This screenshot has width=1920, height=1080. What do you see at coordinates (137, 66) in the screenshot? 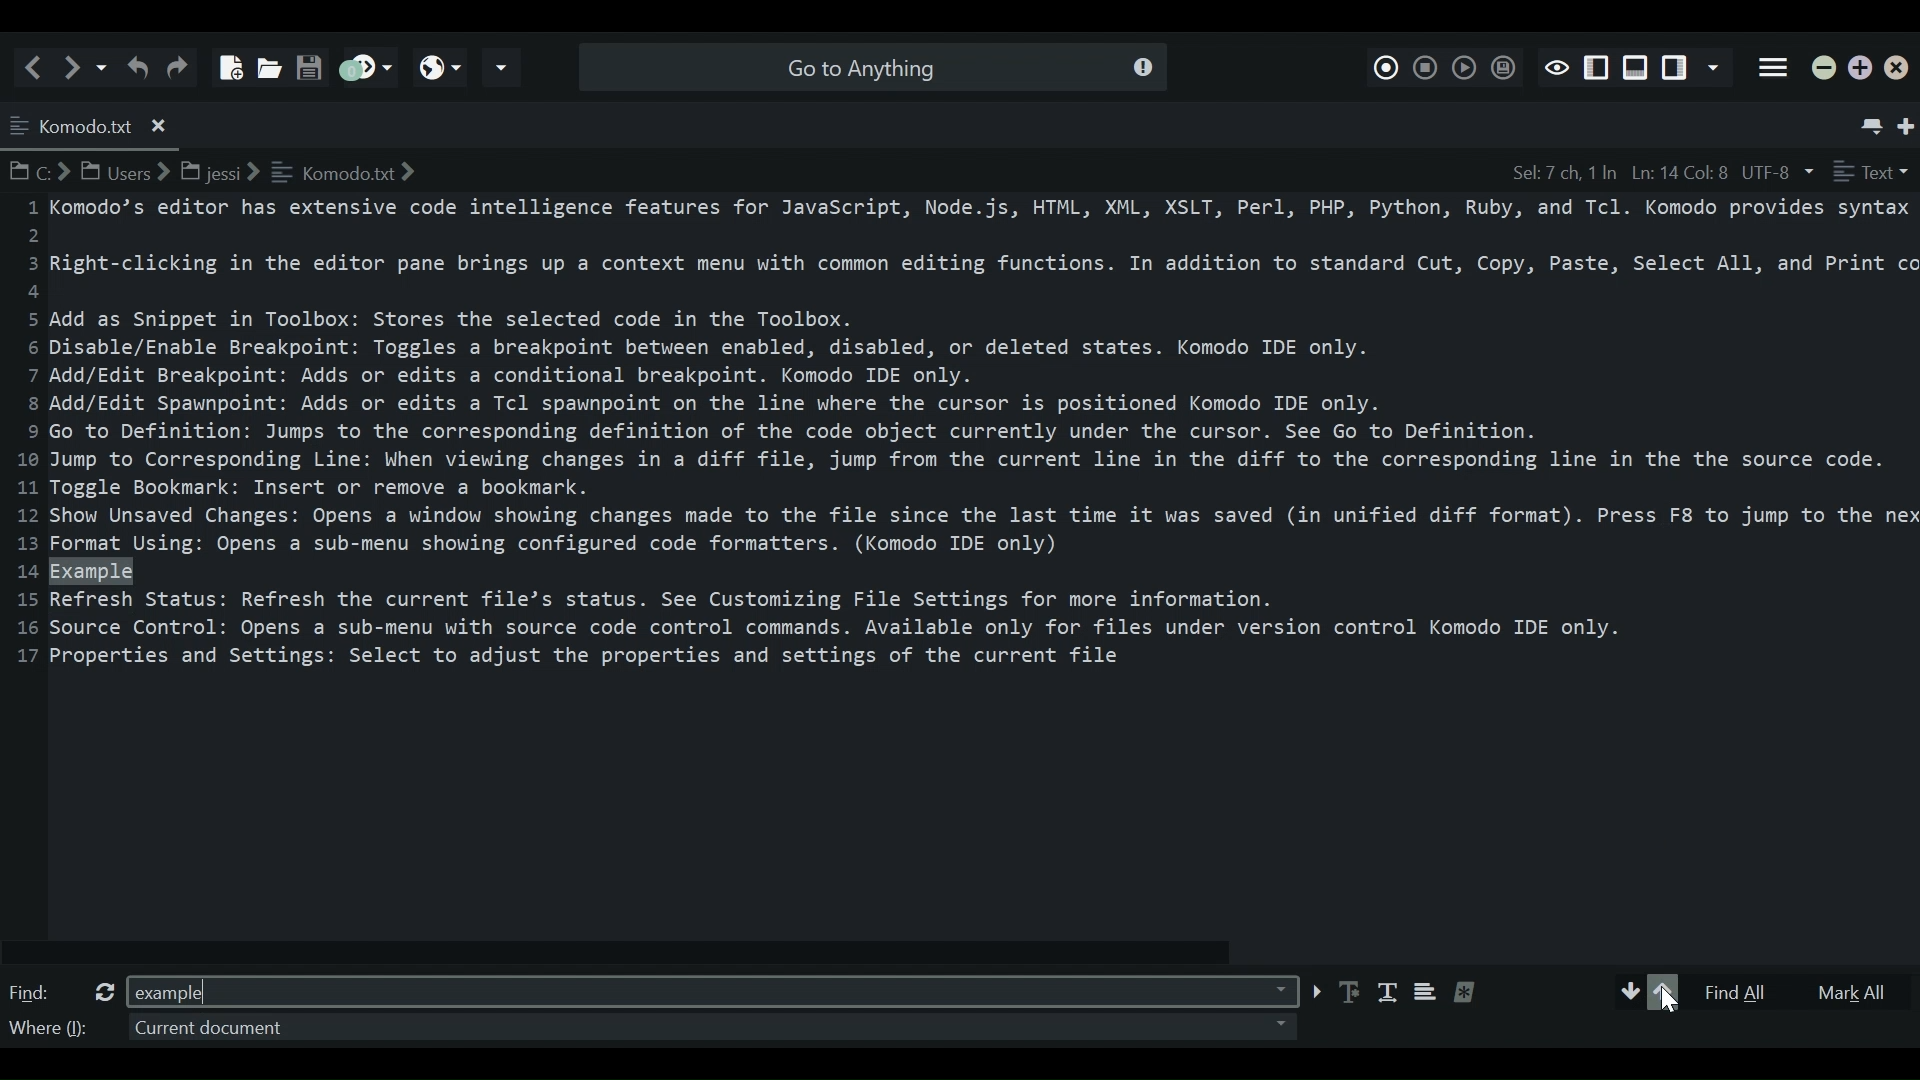
I see `Undo` at bounding box center [137, 66].